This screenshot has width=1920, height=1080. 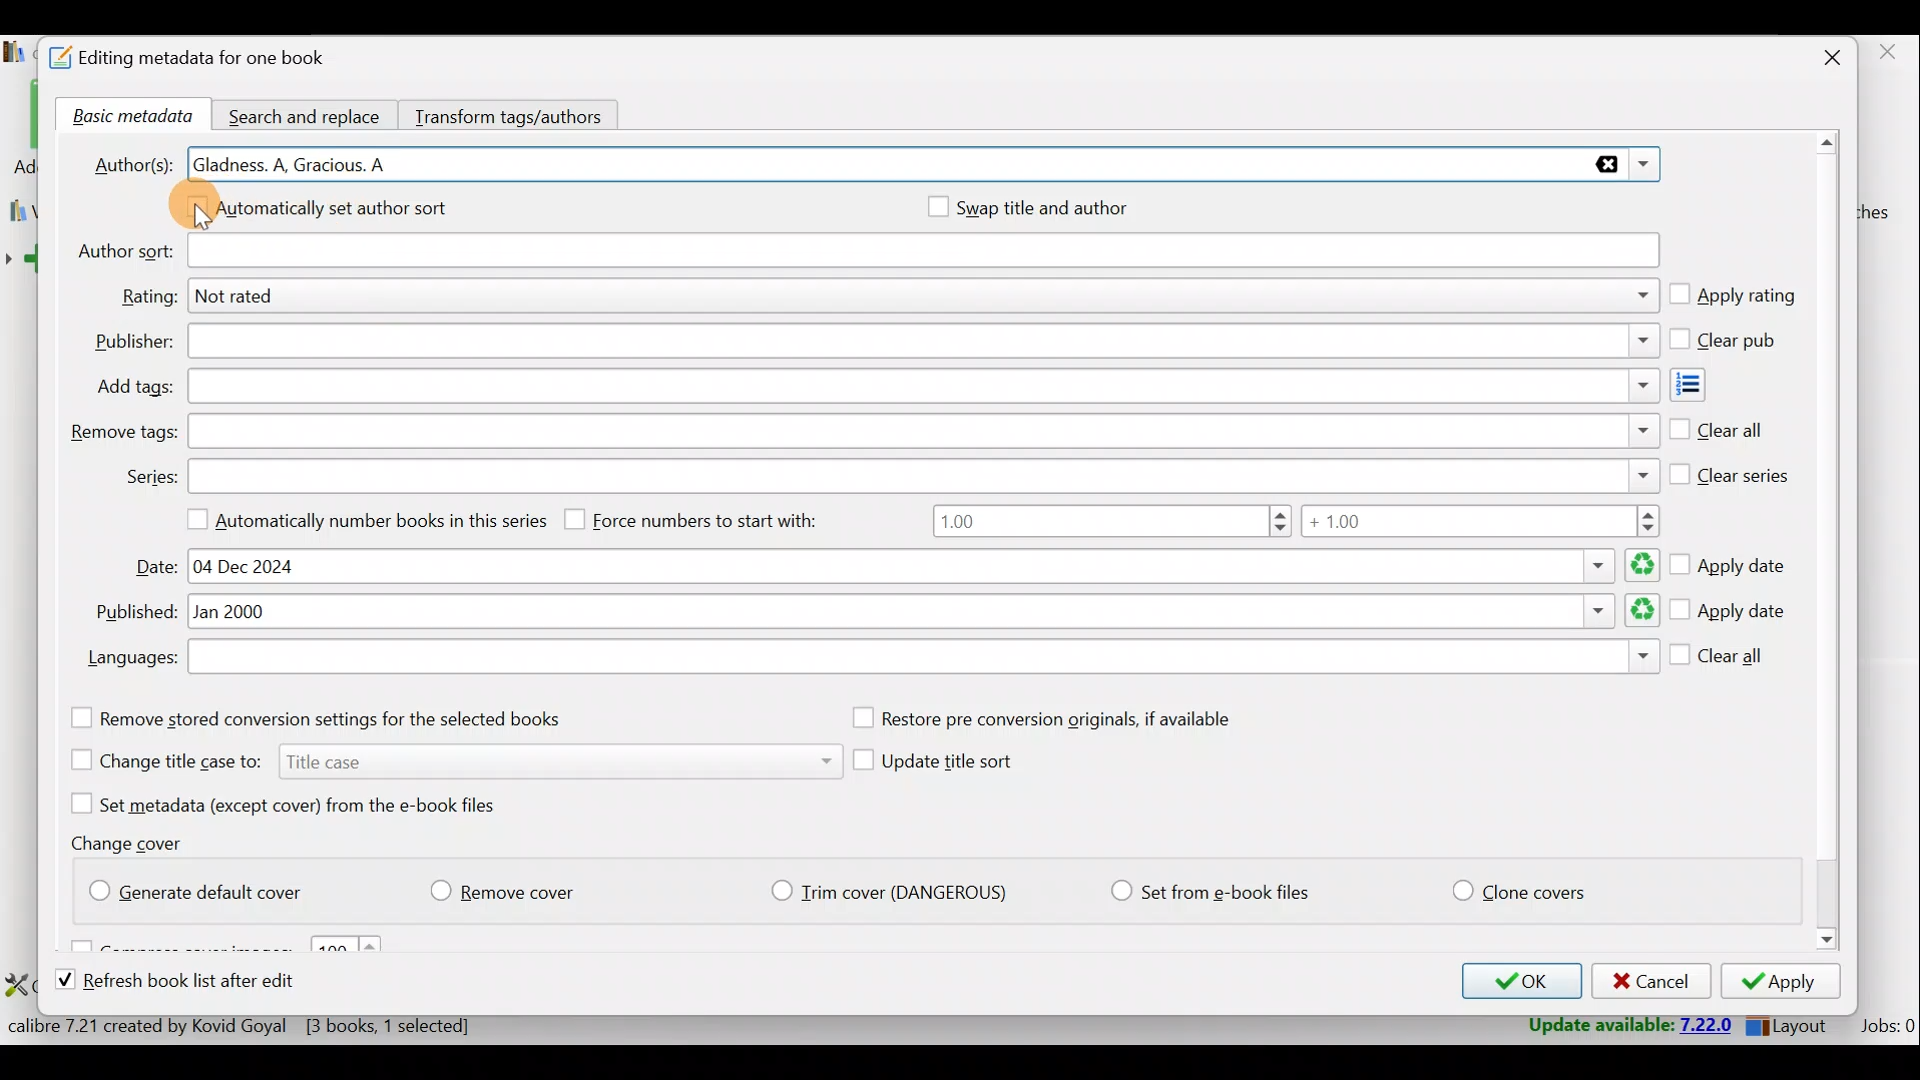 I want to click on Apply, so click(x=1787, y=984).